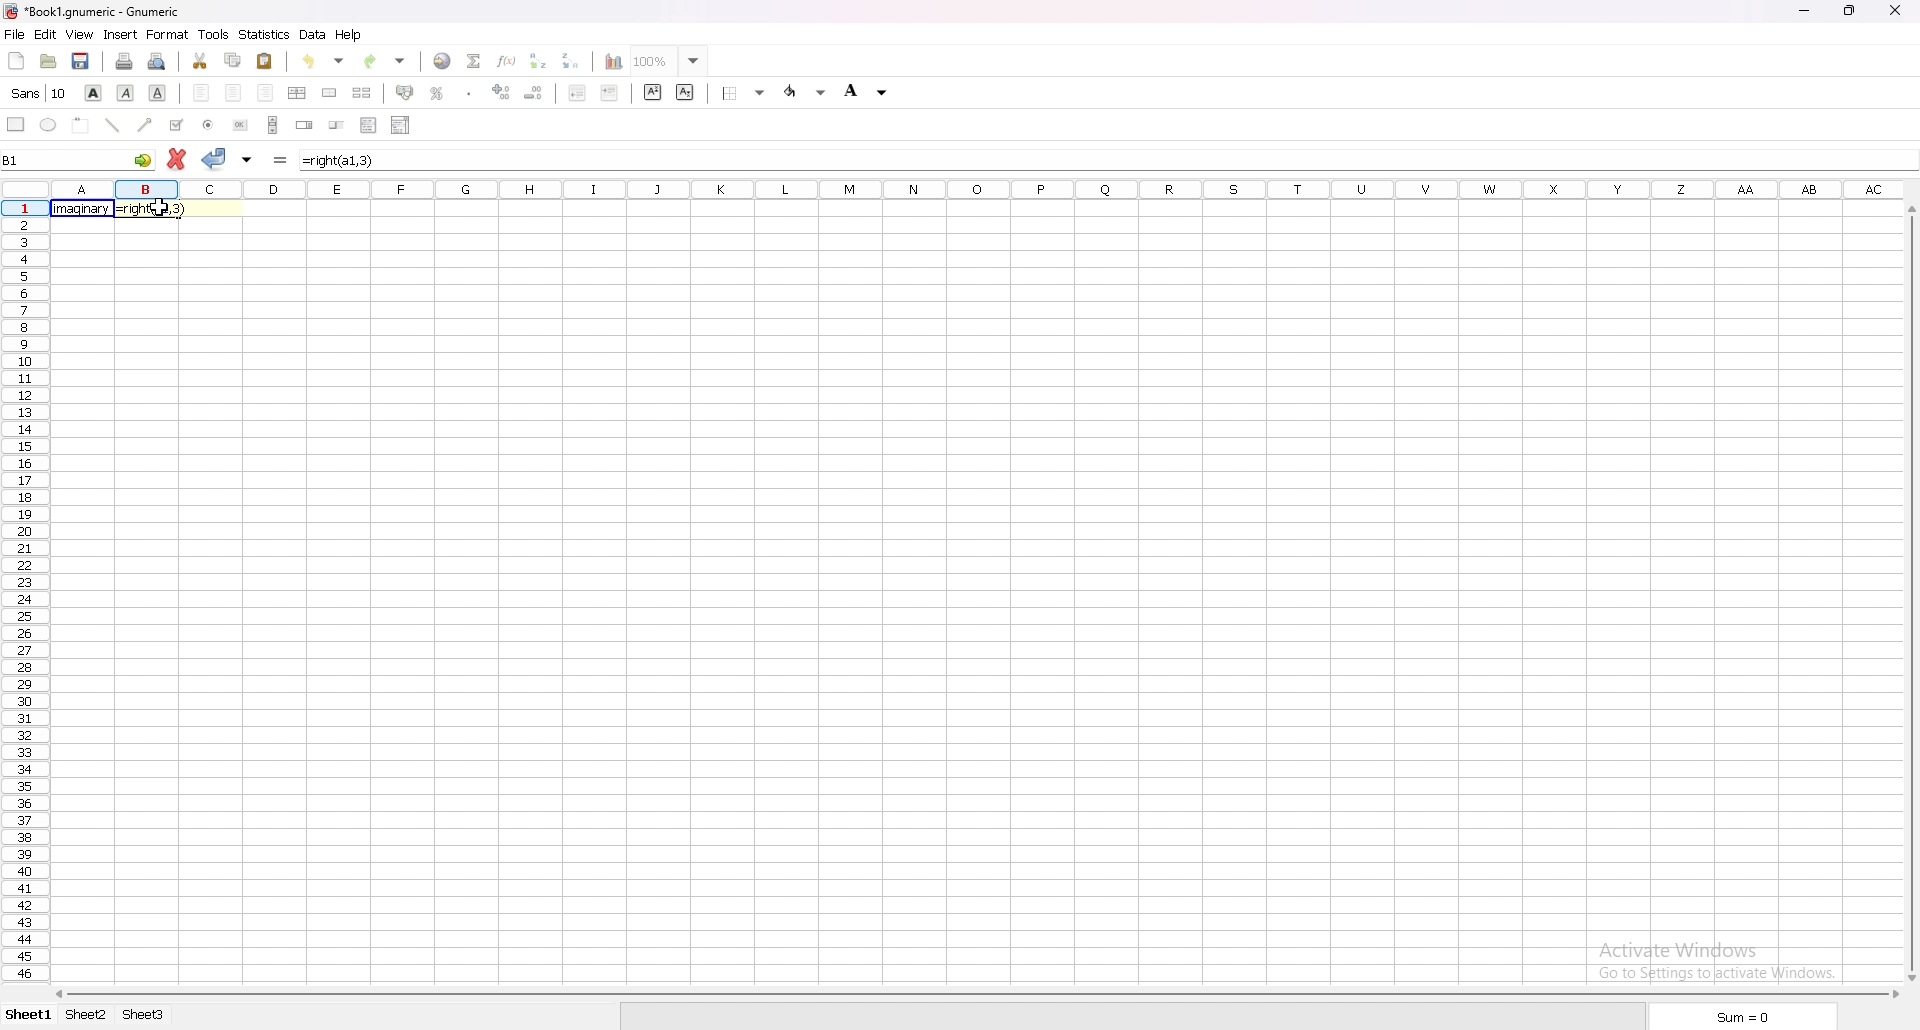  I want to click on spin button, so click(304, 125).